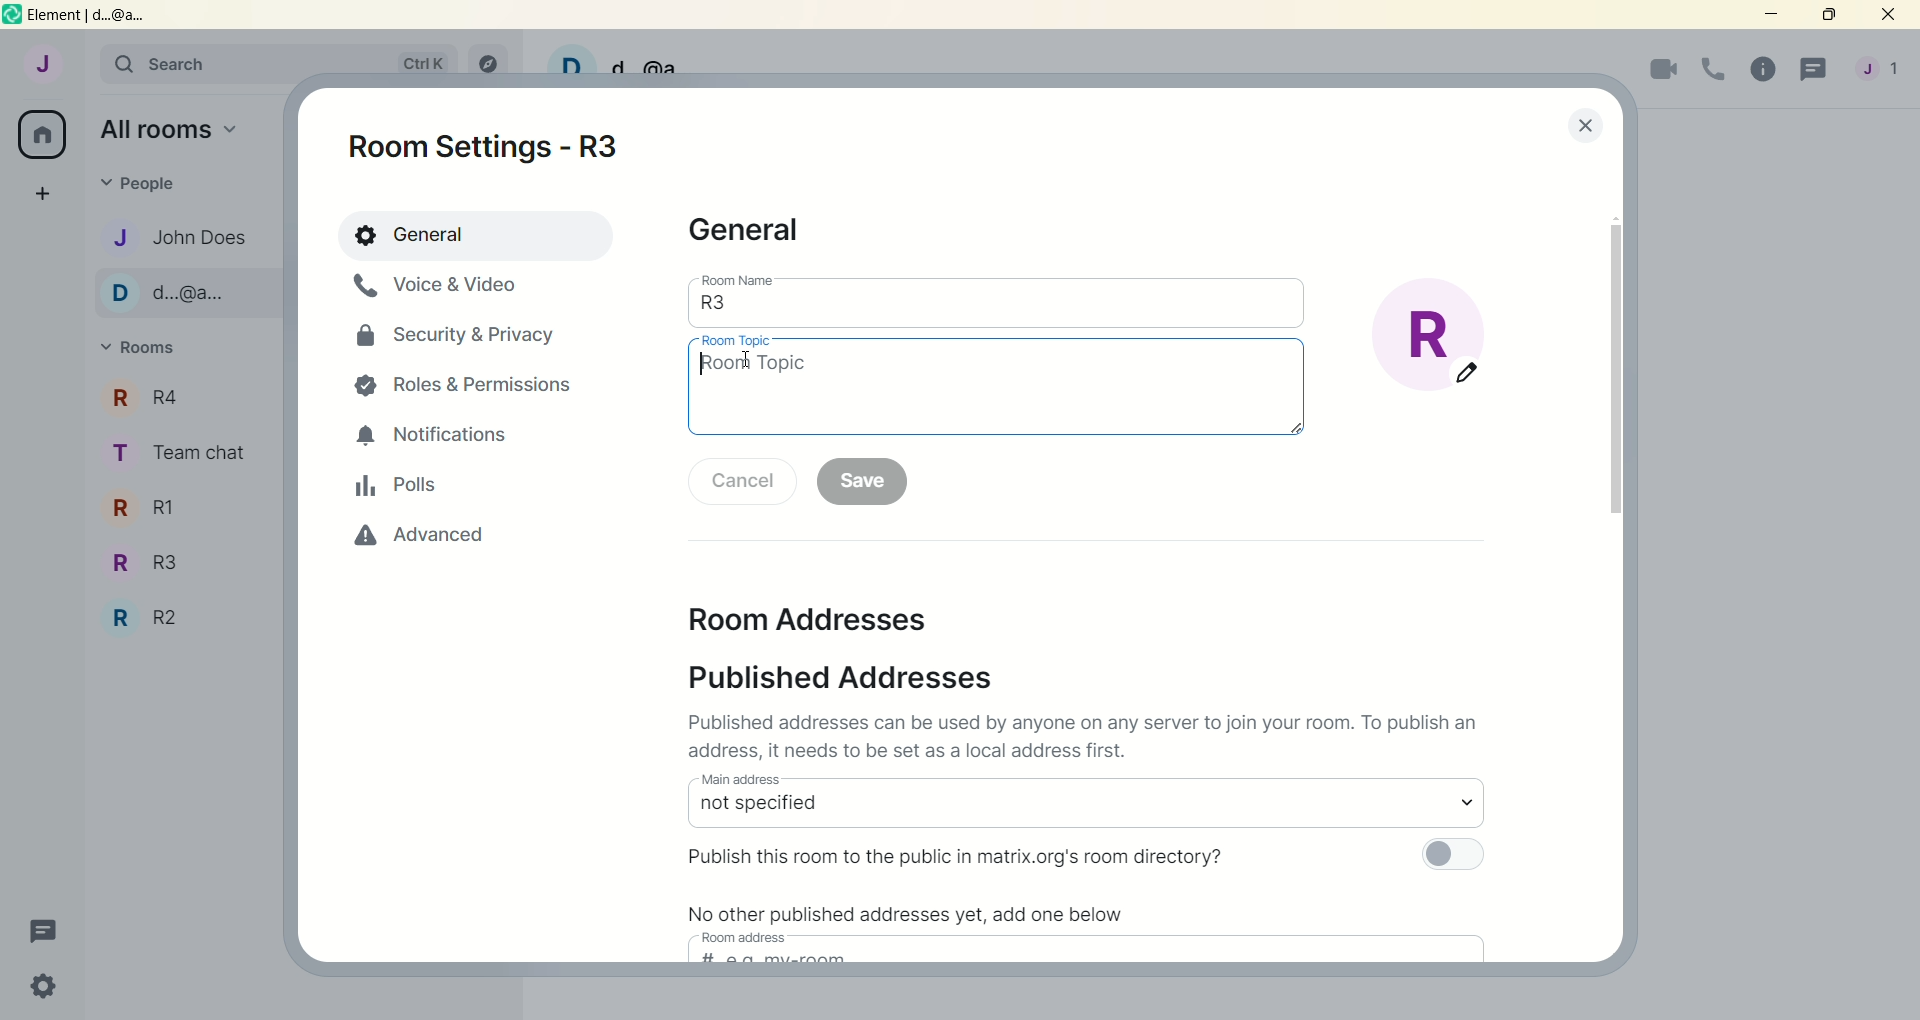 The width and height of the screenshot is (1920, 1020). I want to click on scroll up, so click(1614, 216).